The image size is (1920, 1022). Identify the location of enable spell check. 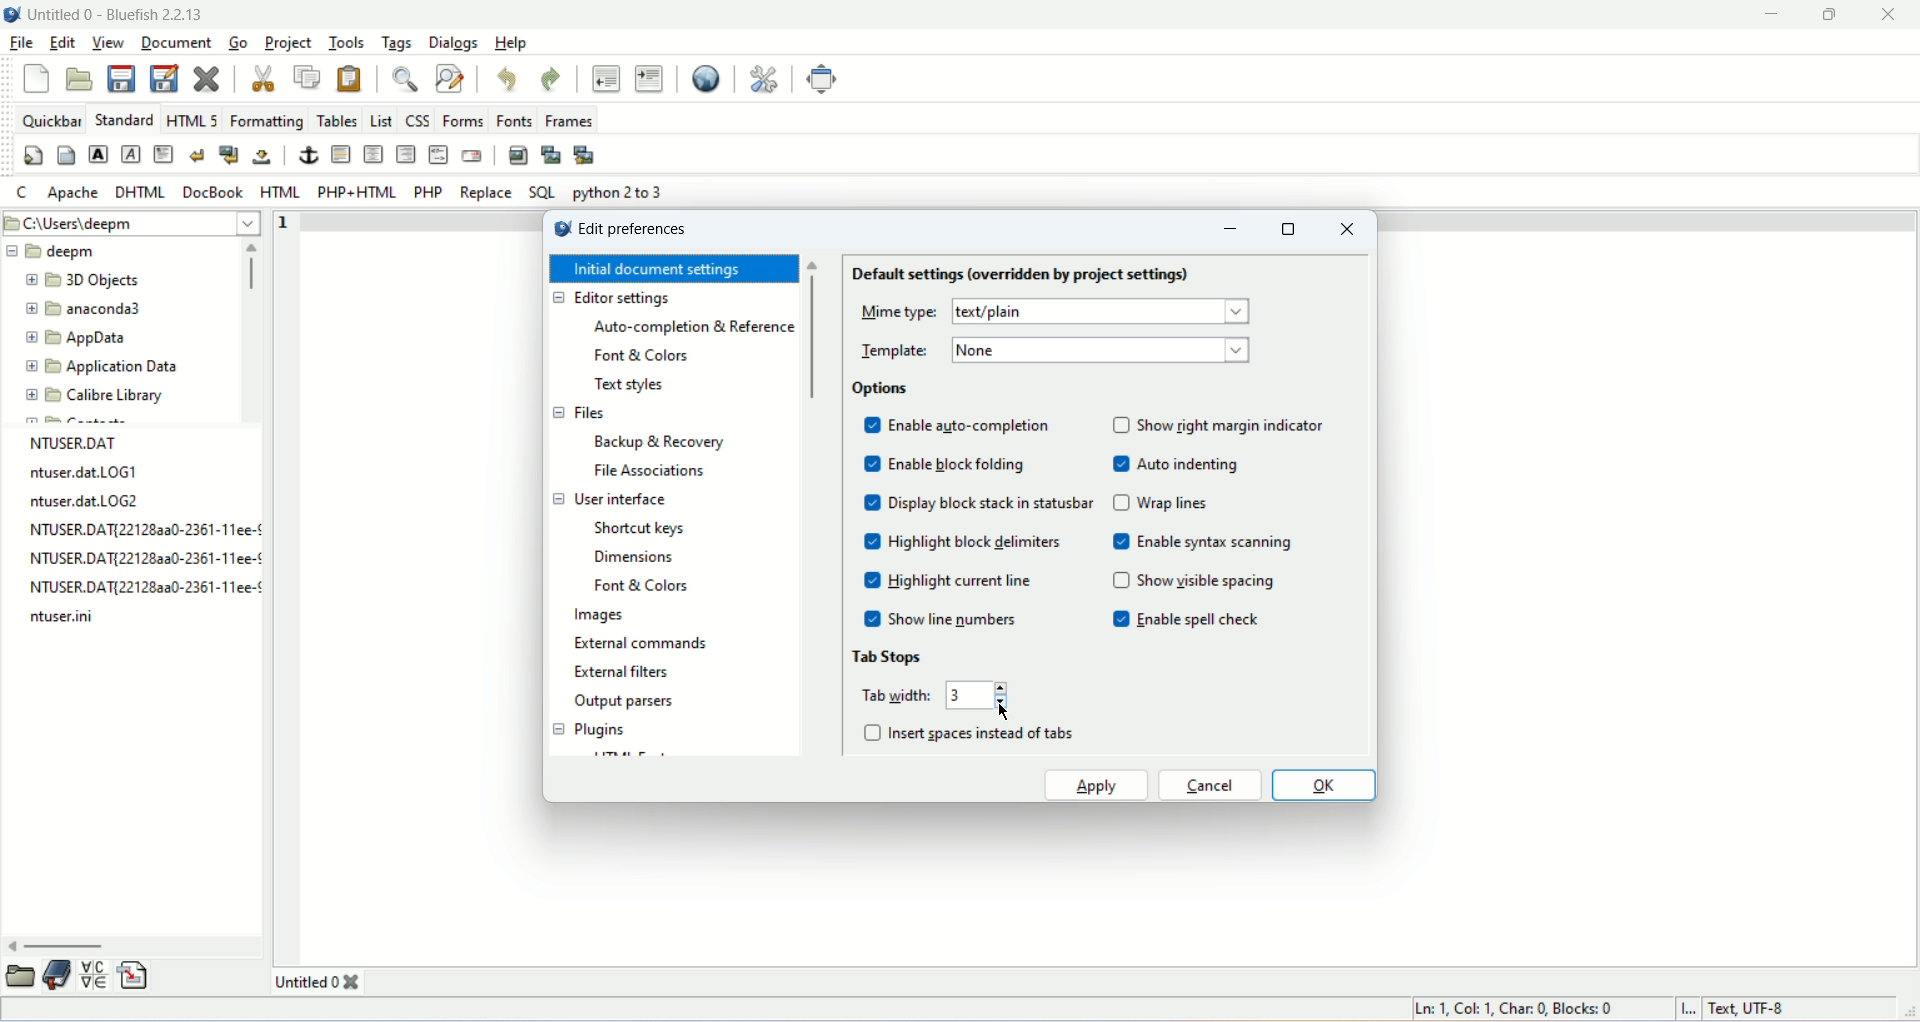
(1203, 623).